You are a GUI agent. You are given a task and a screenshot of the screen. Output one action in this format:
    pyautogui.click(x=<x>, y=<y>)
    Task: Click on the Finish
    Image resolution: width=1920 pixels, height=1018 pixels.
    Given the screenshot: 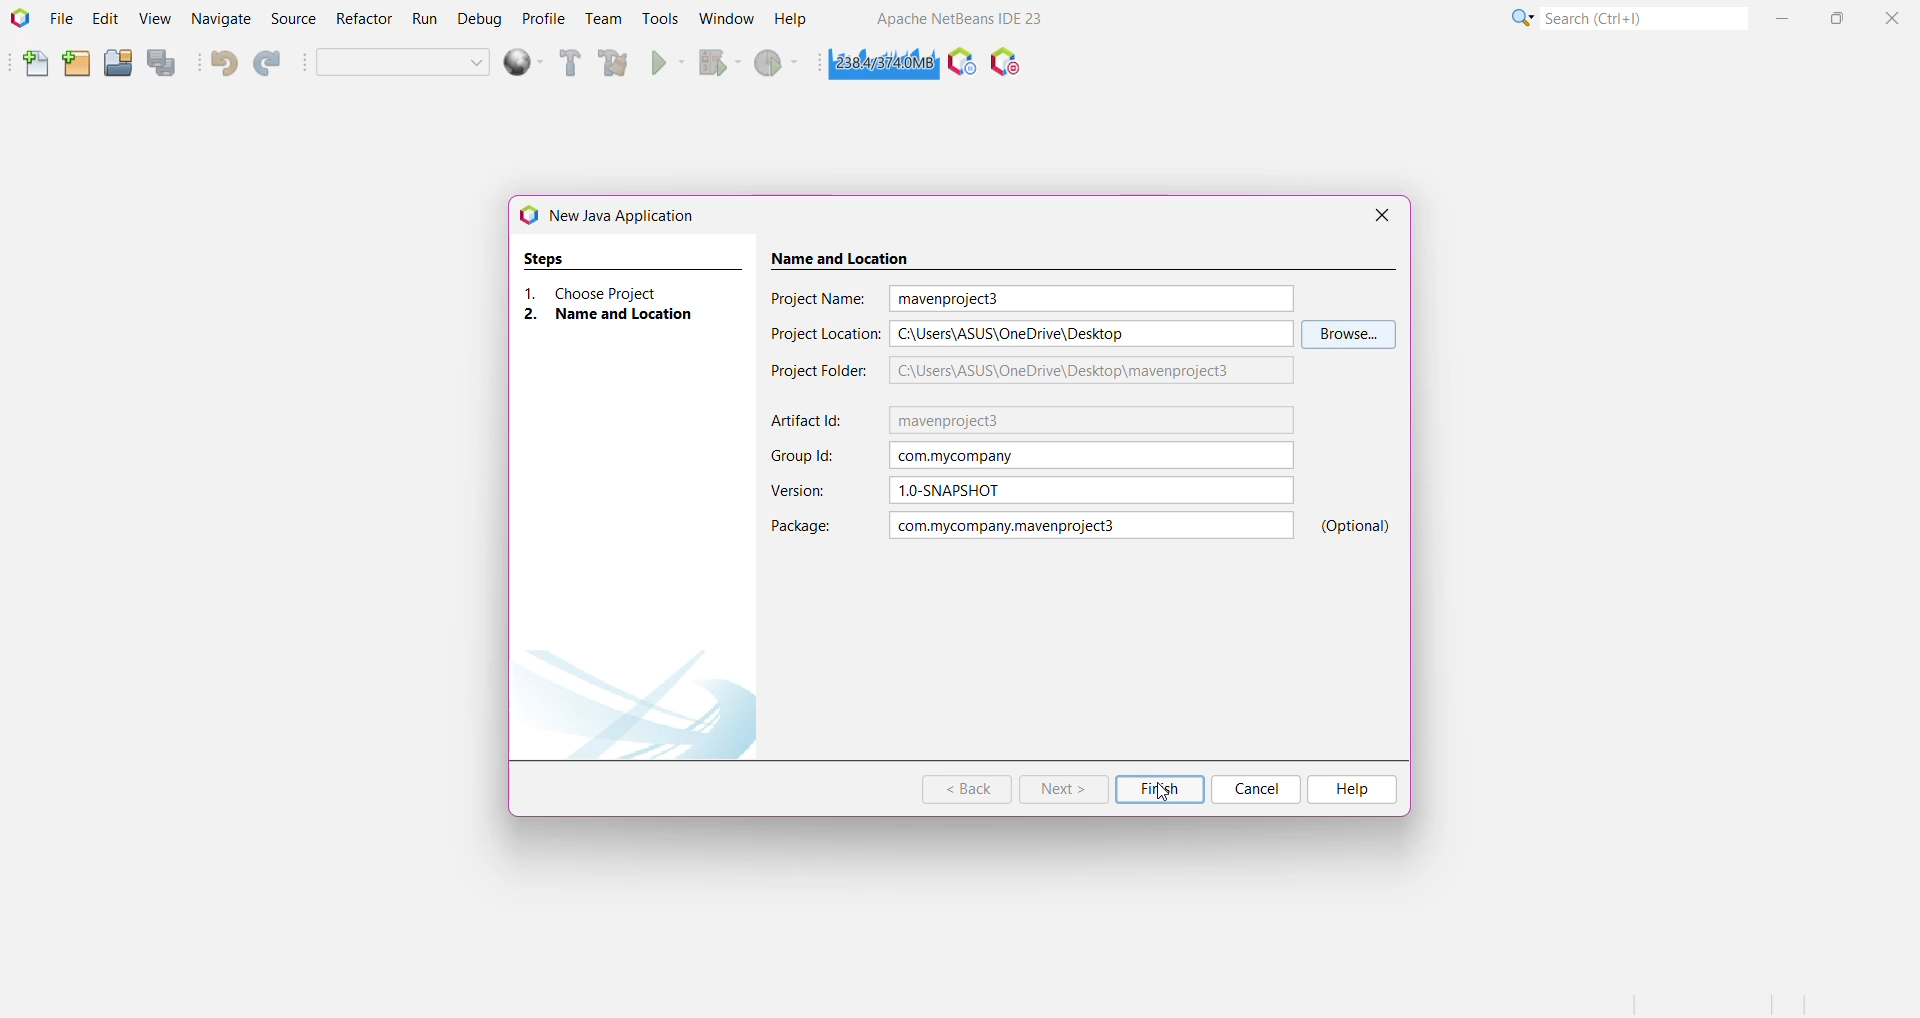 What is the action you would take?
    pyautogui.click(x=1160, y=788)
    